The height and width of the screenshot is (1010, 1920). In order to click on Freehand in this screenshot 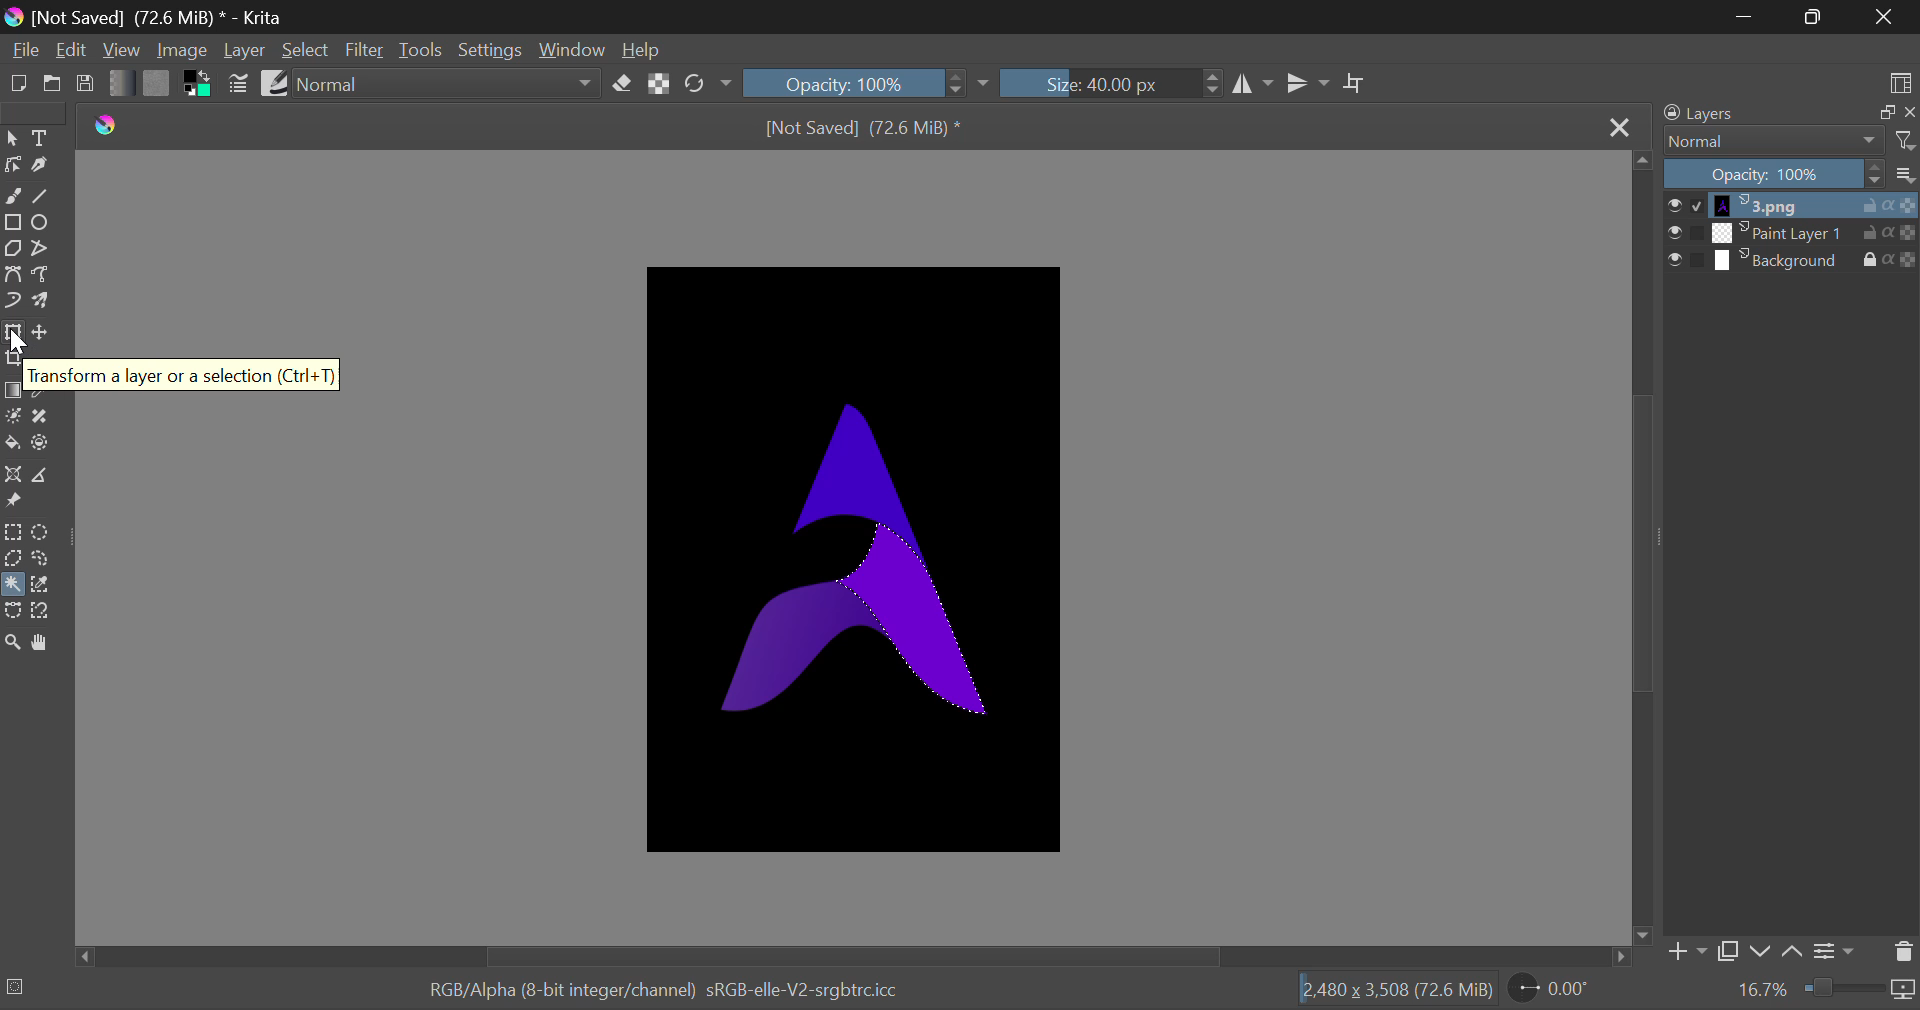, I will do `click(13, 193)`.